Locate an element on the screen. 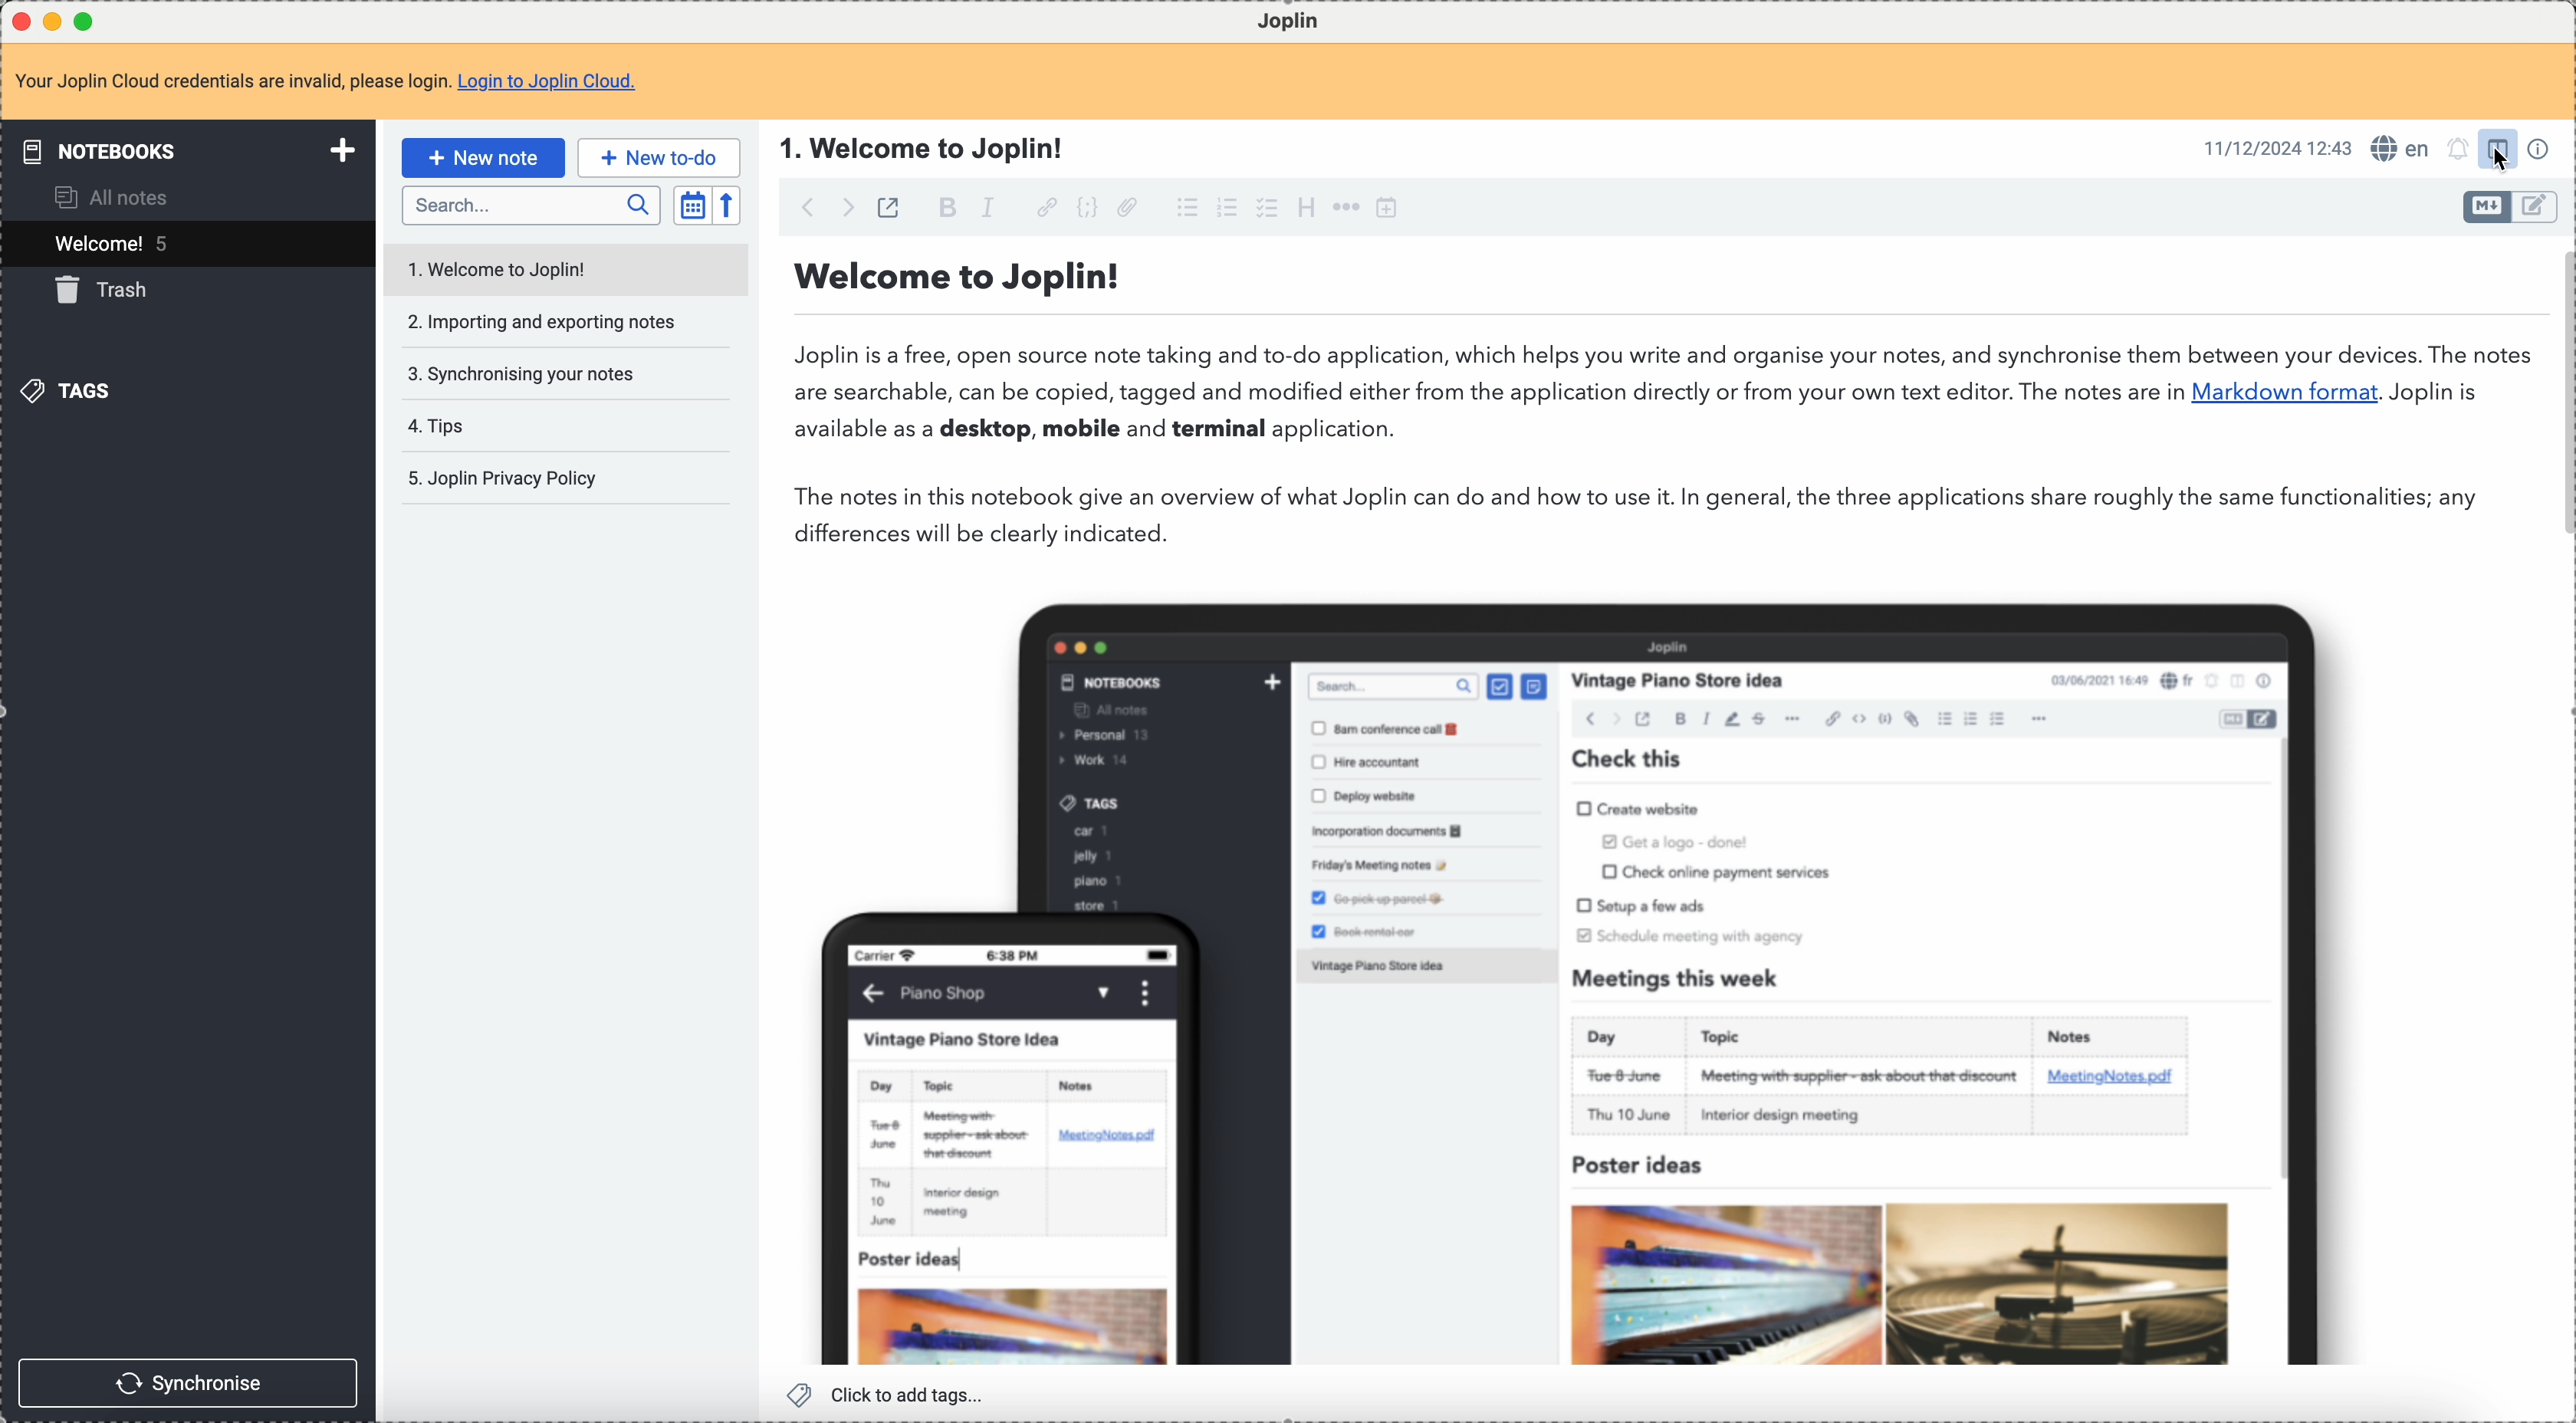 Image resolution: width=2576 pixels, height=1423 pixels. reverse sort order is located at coordinates (732, 204).